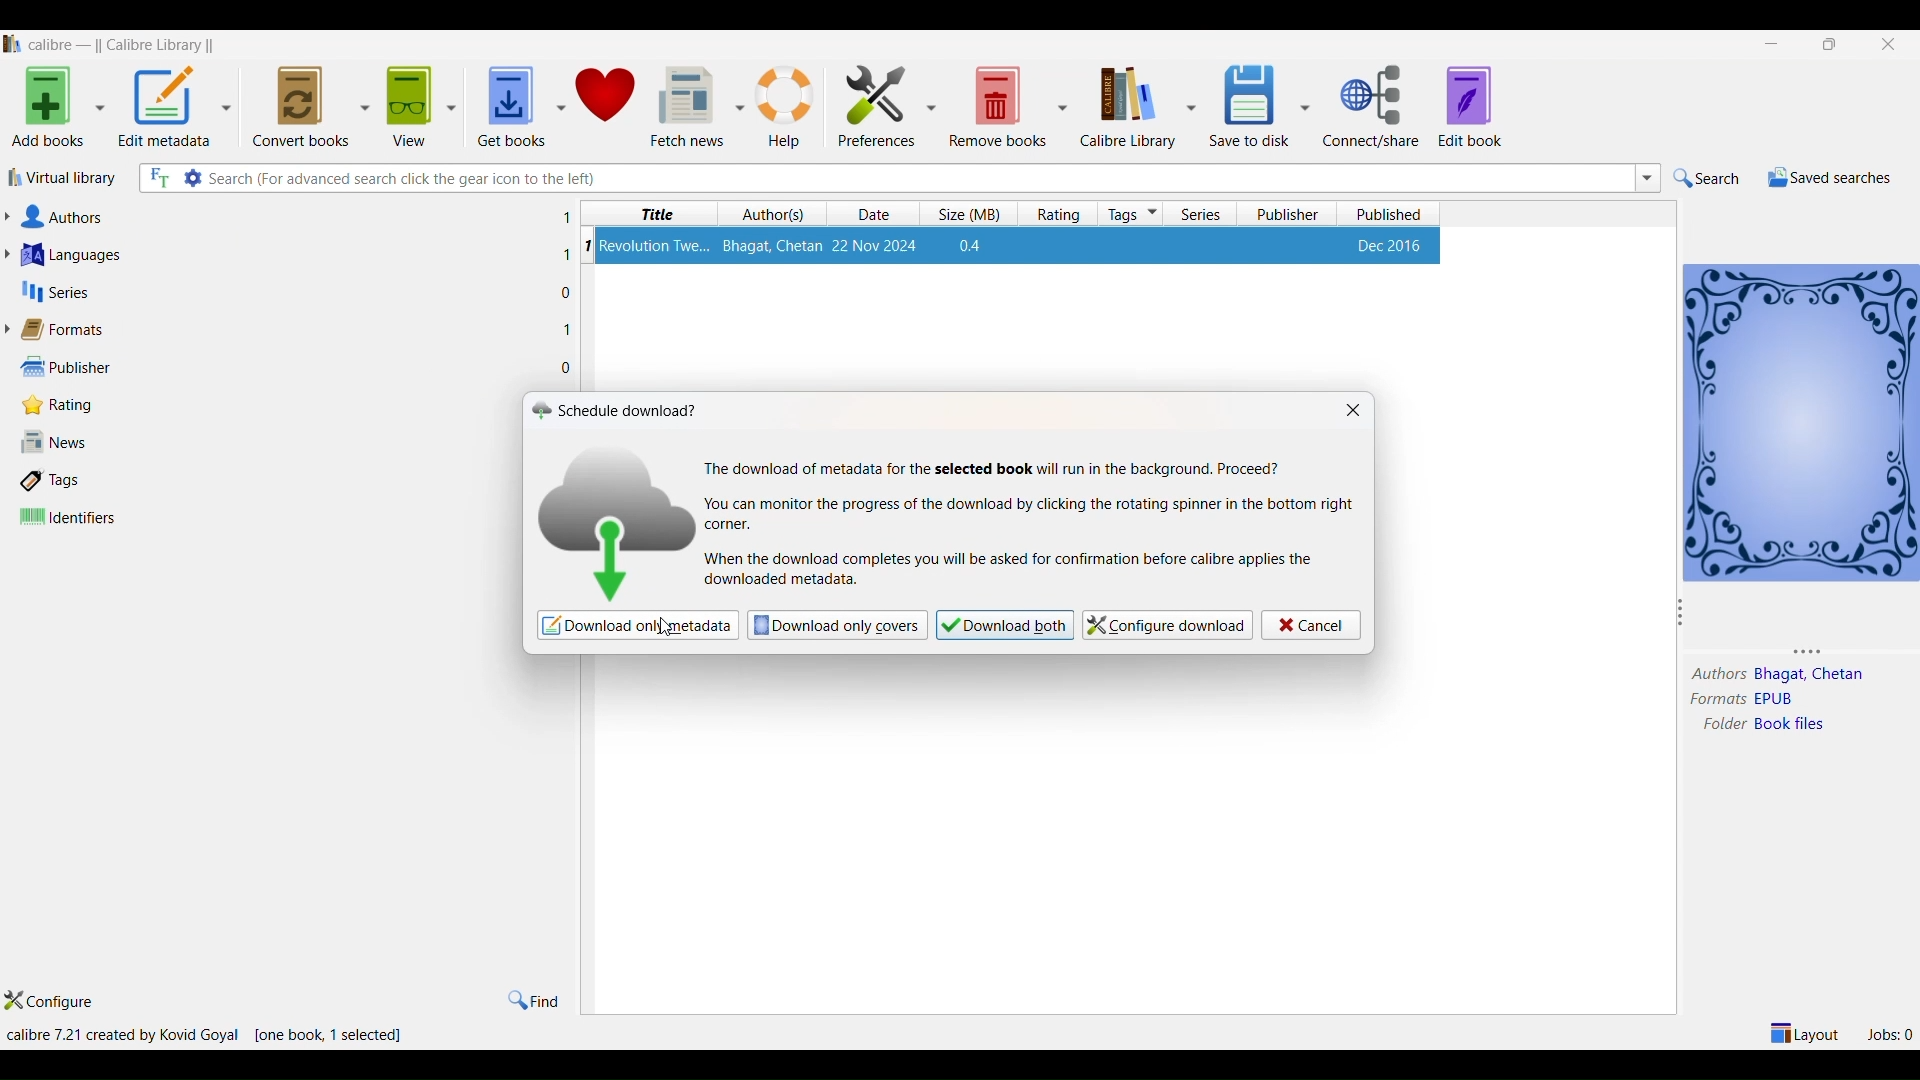 The width and height of the screenshot is (1920, 1080). Describe the element at coordinates (561, 254) in the screenshot. I see `1` at that location.